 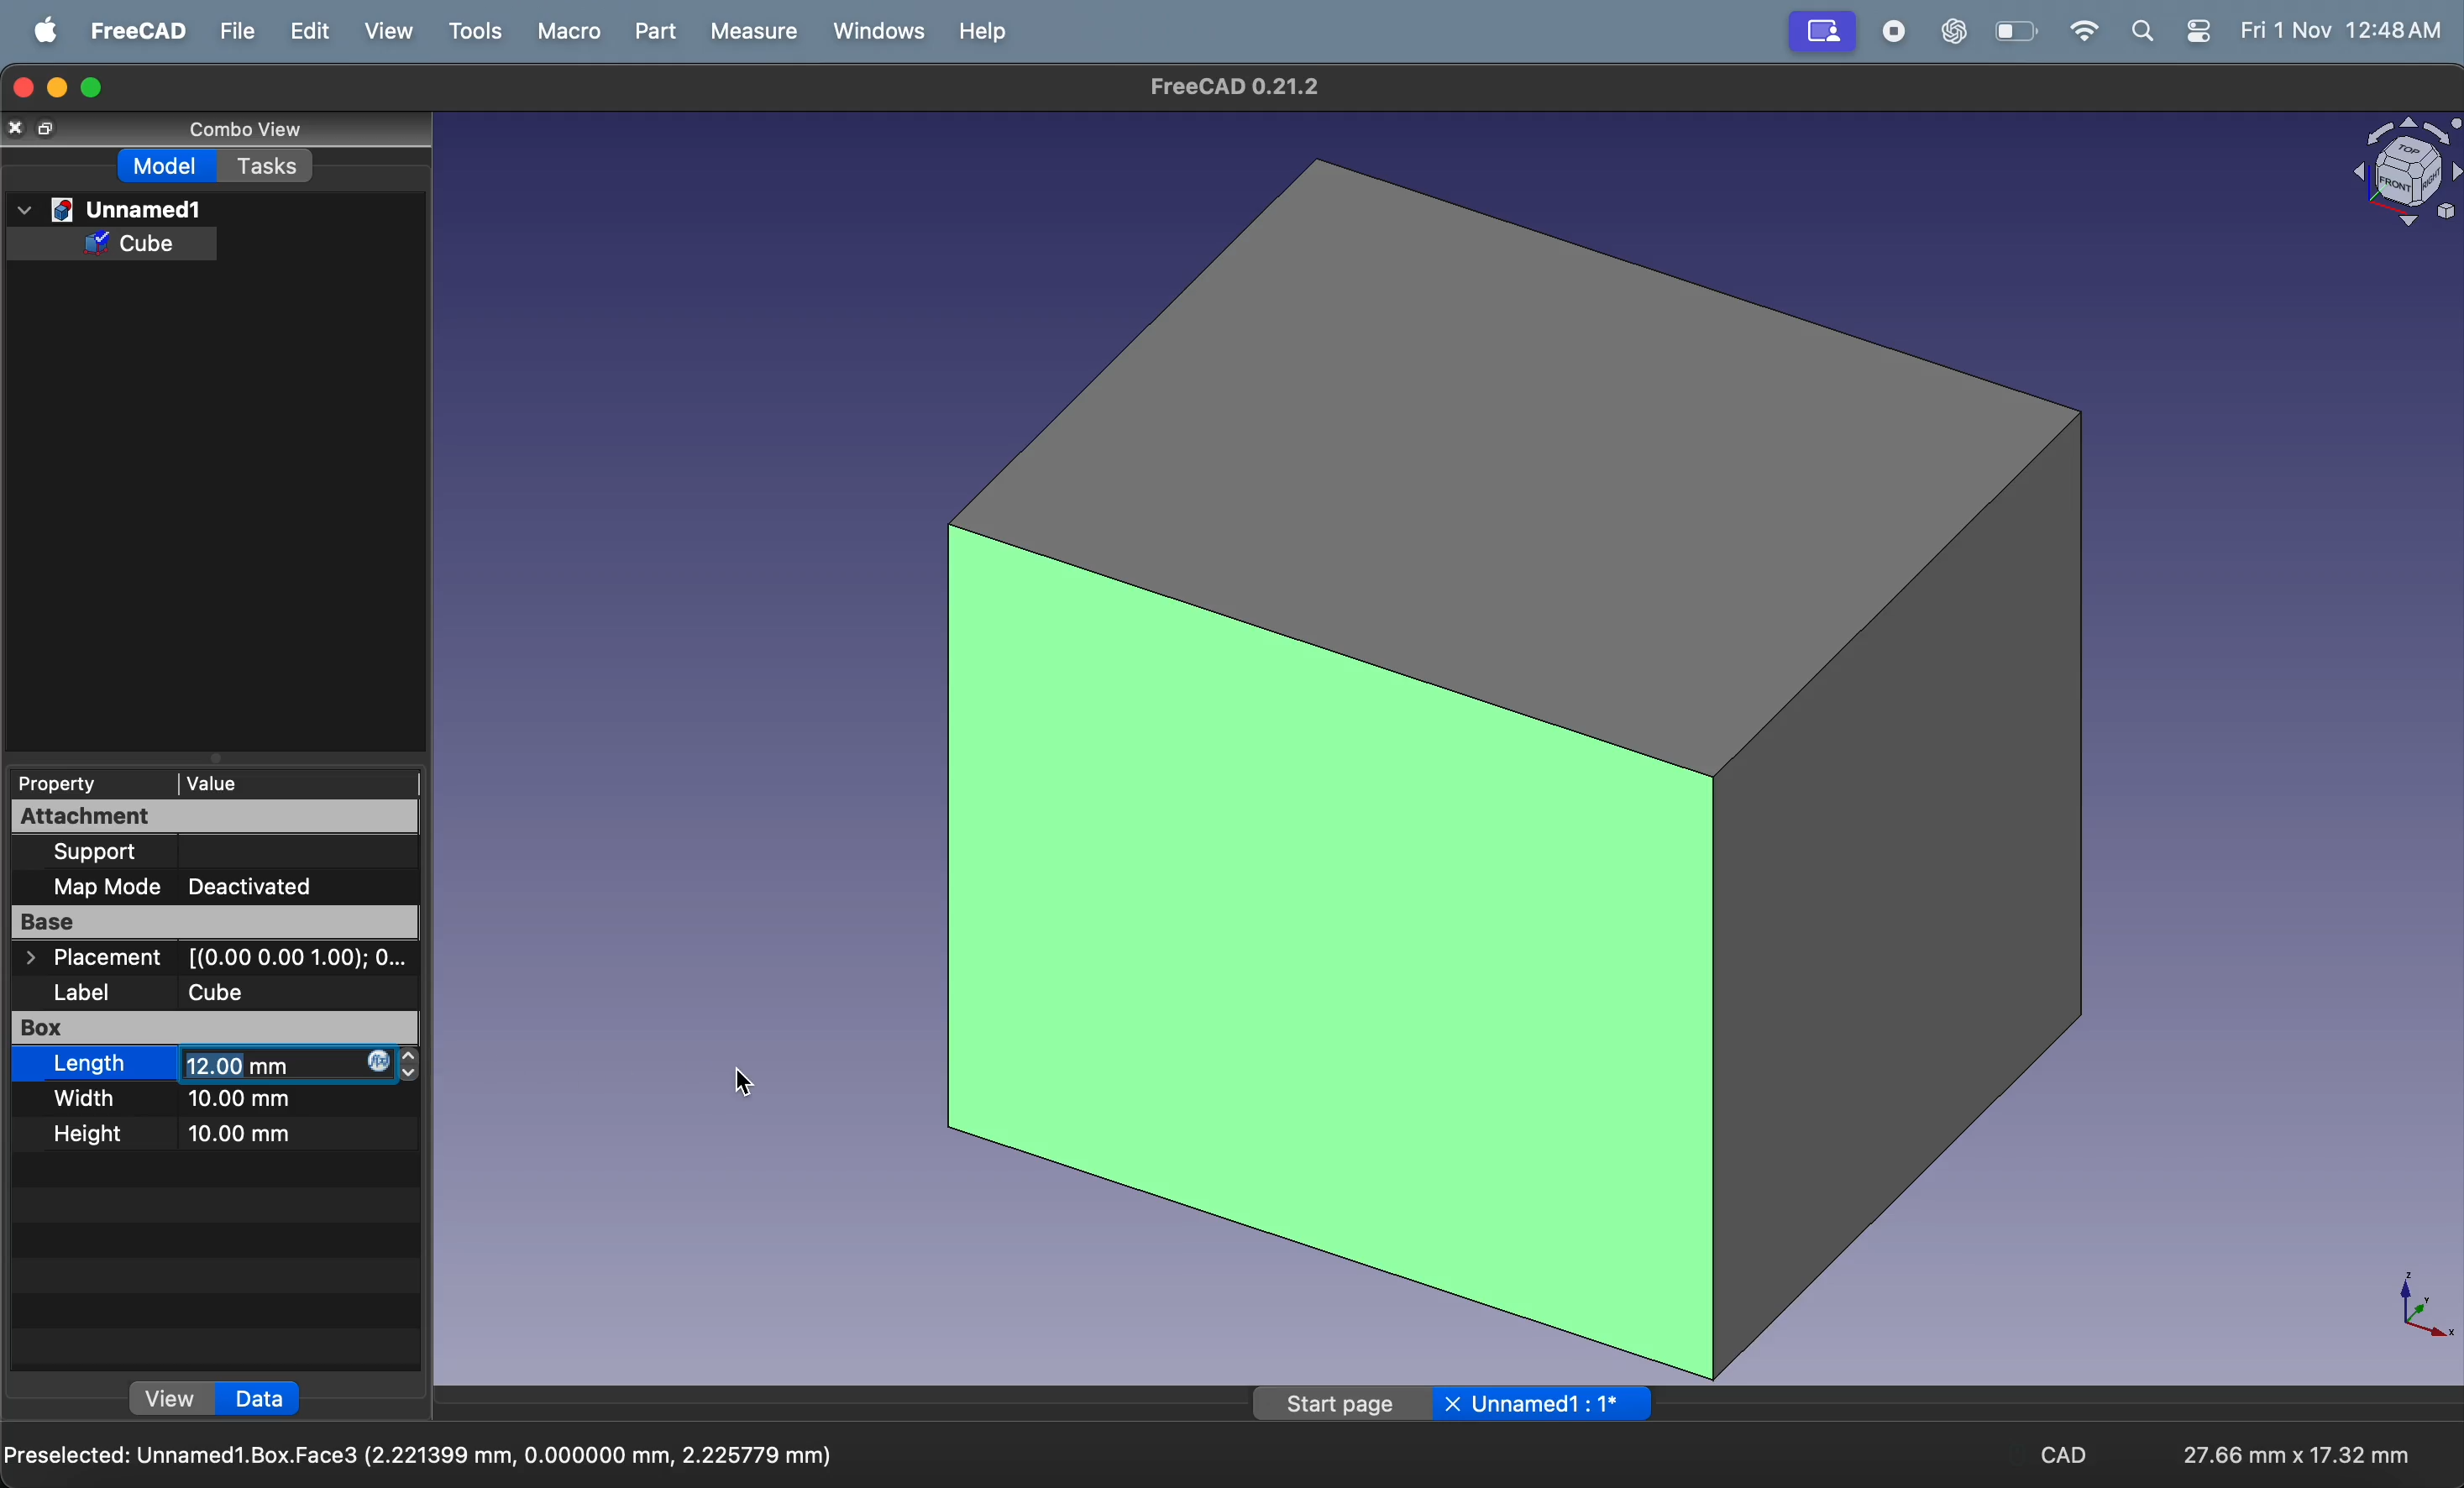 I want to click on axis, so click(x=2414, y=1307).